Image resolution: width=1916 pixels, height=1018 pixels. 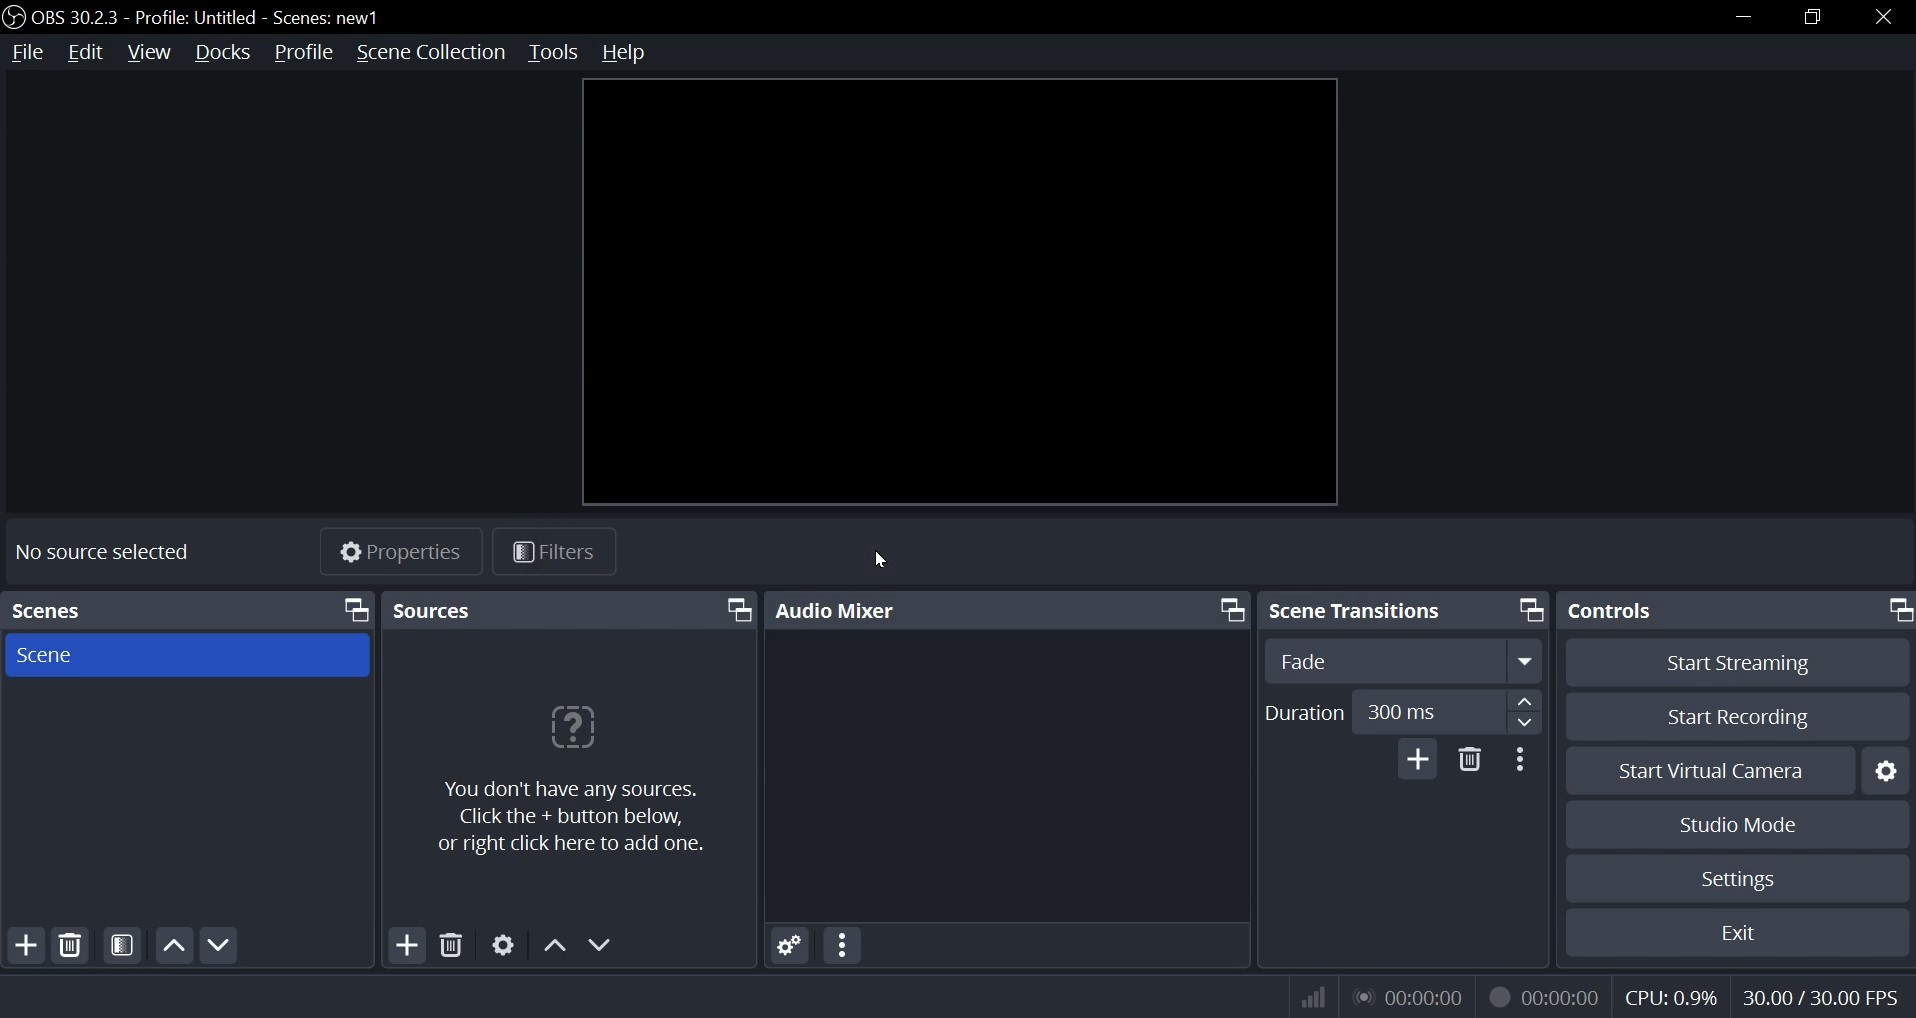 I want to click on You don't have any sources.
Click the + button below,
or right click here to add one., so click(x=584, y=818).